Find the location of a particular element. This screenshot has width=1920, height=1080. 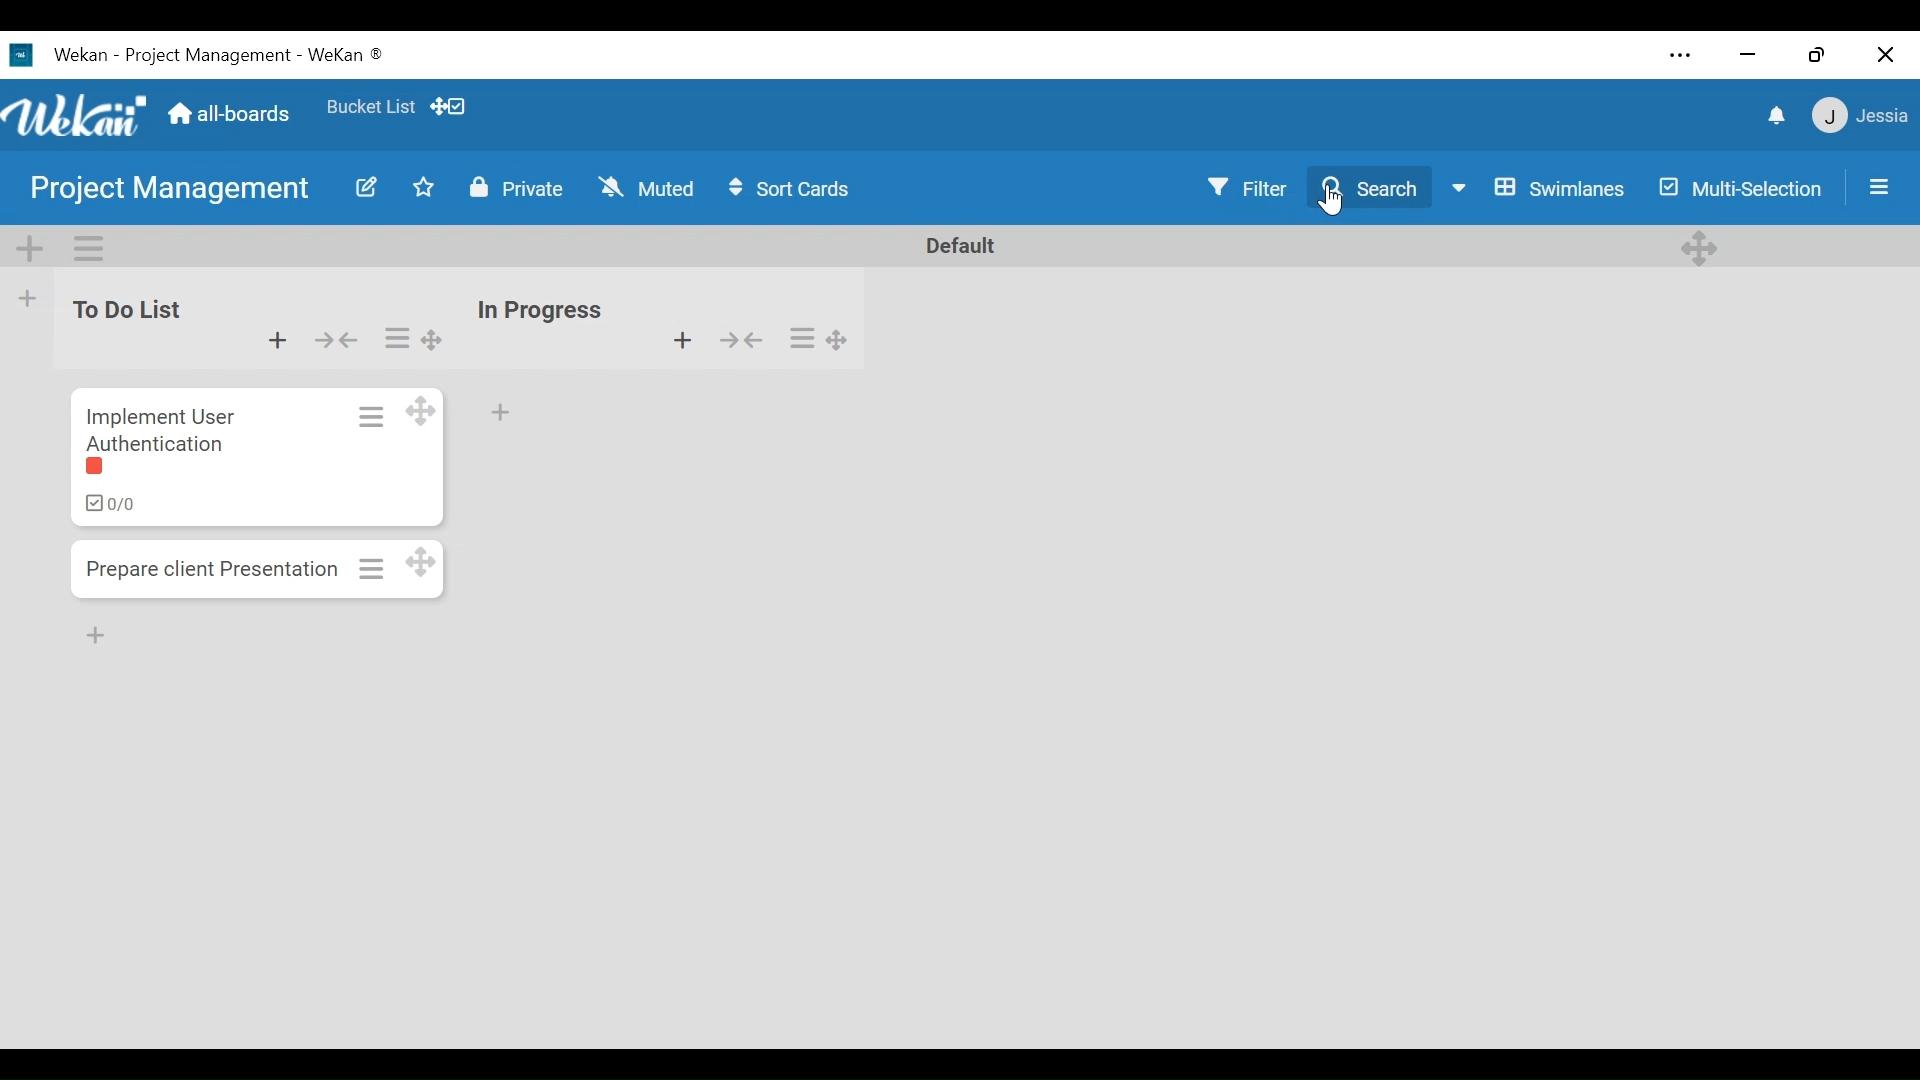

collapse is located at coordinates (336, 337).